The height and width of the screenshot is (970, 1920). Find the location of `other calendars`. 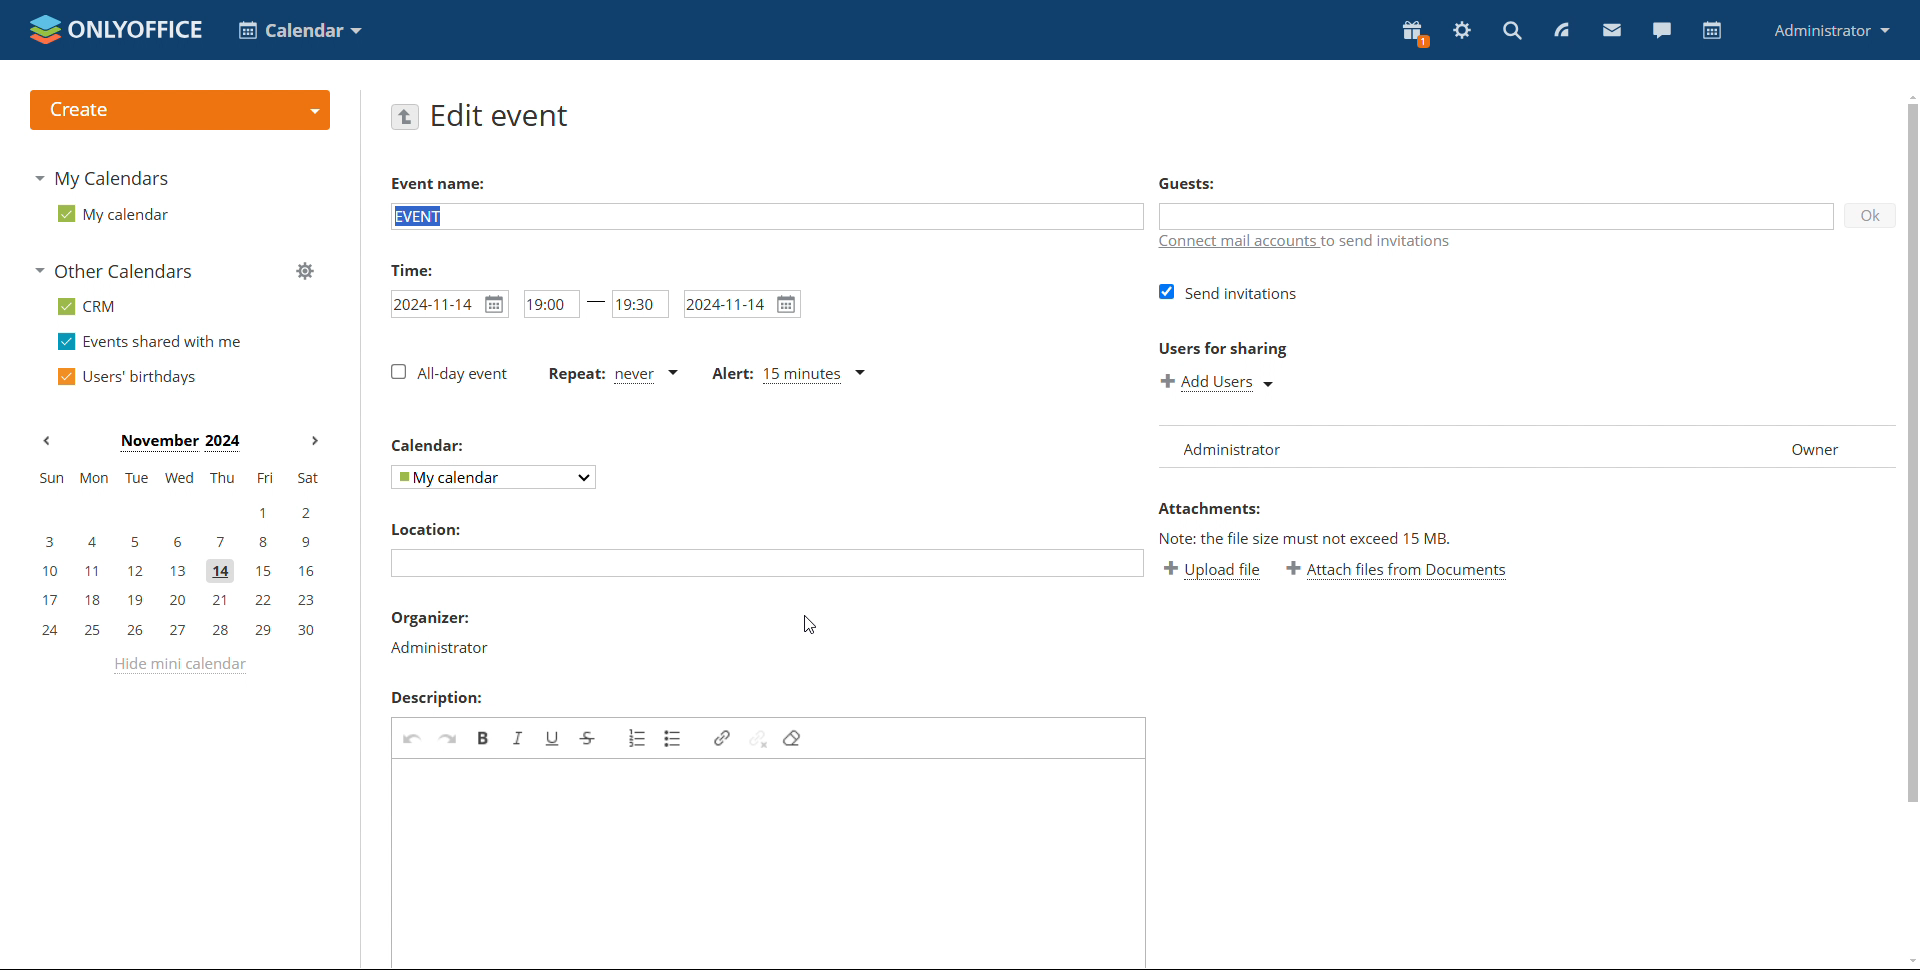

other calendars is located at coordinates (114, 270).